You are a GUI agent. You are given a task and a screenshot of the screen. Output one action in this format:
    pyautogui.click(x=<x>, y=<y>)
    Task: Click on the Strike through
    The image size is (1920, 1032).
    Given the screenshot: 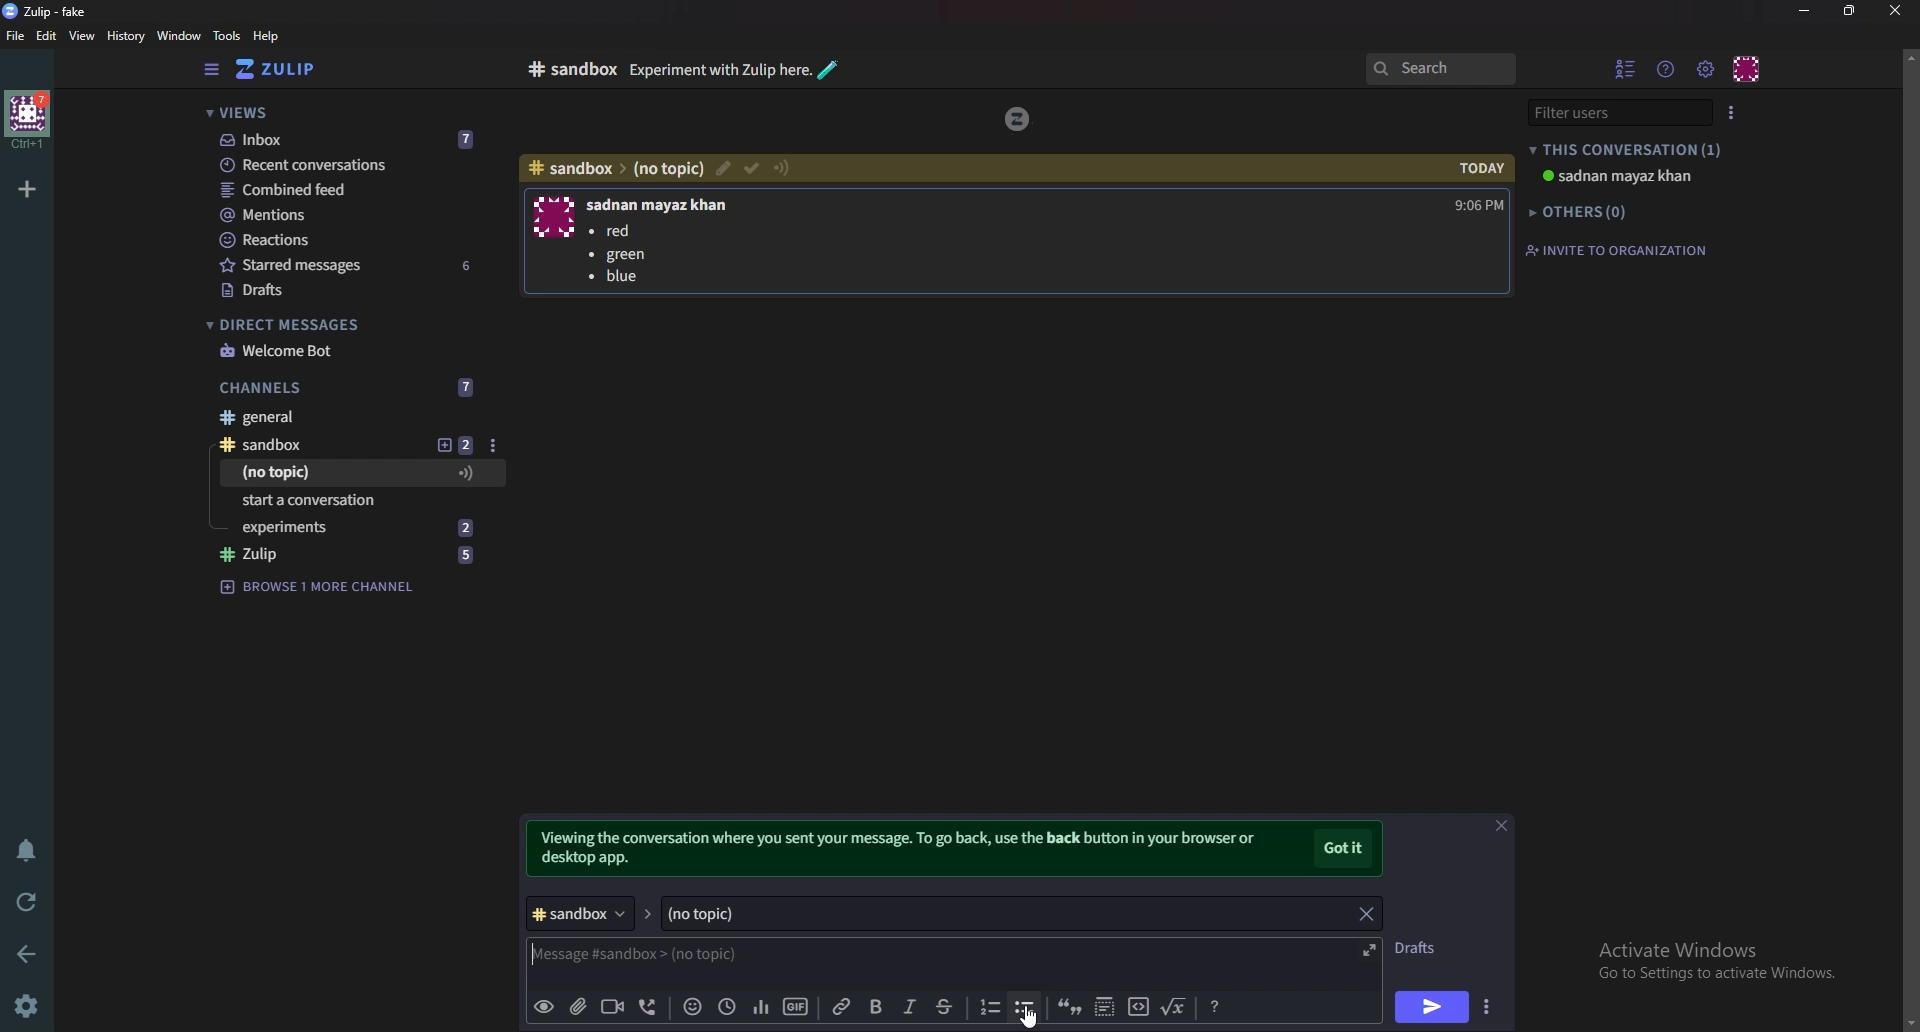 What is the action you would take?
    pyautogui.click(x=944, y=1007)
    